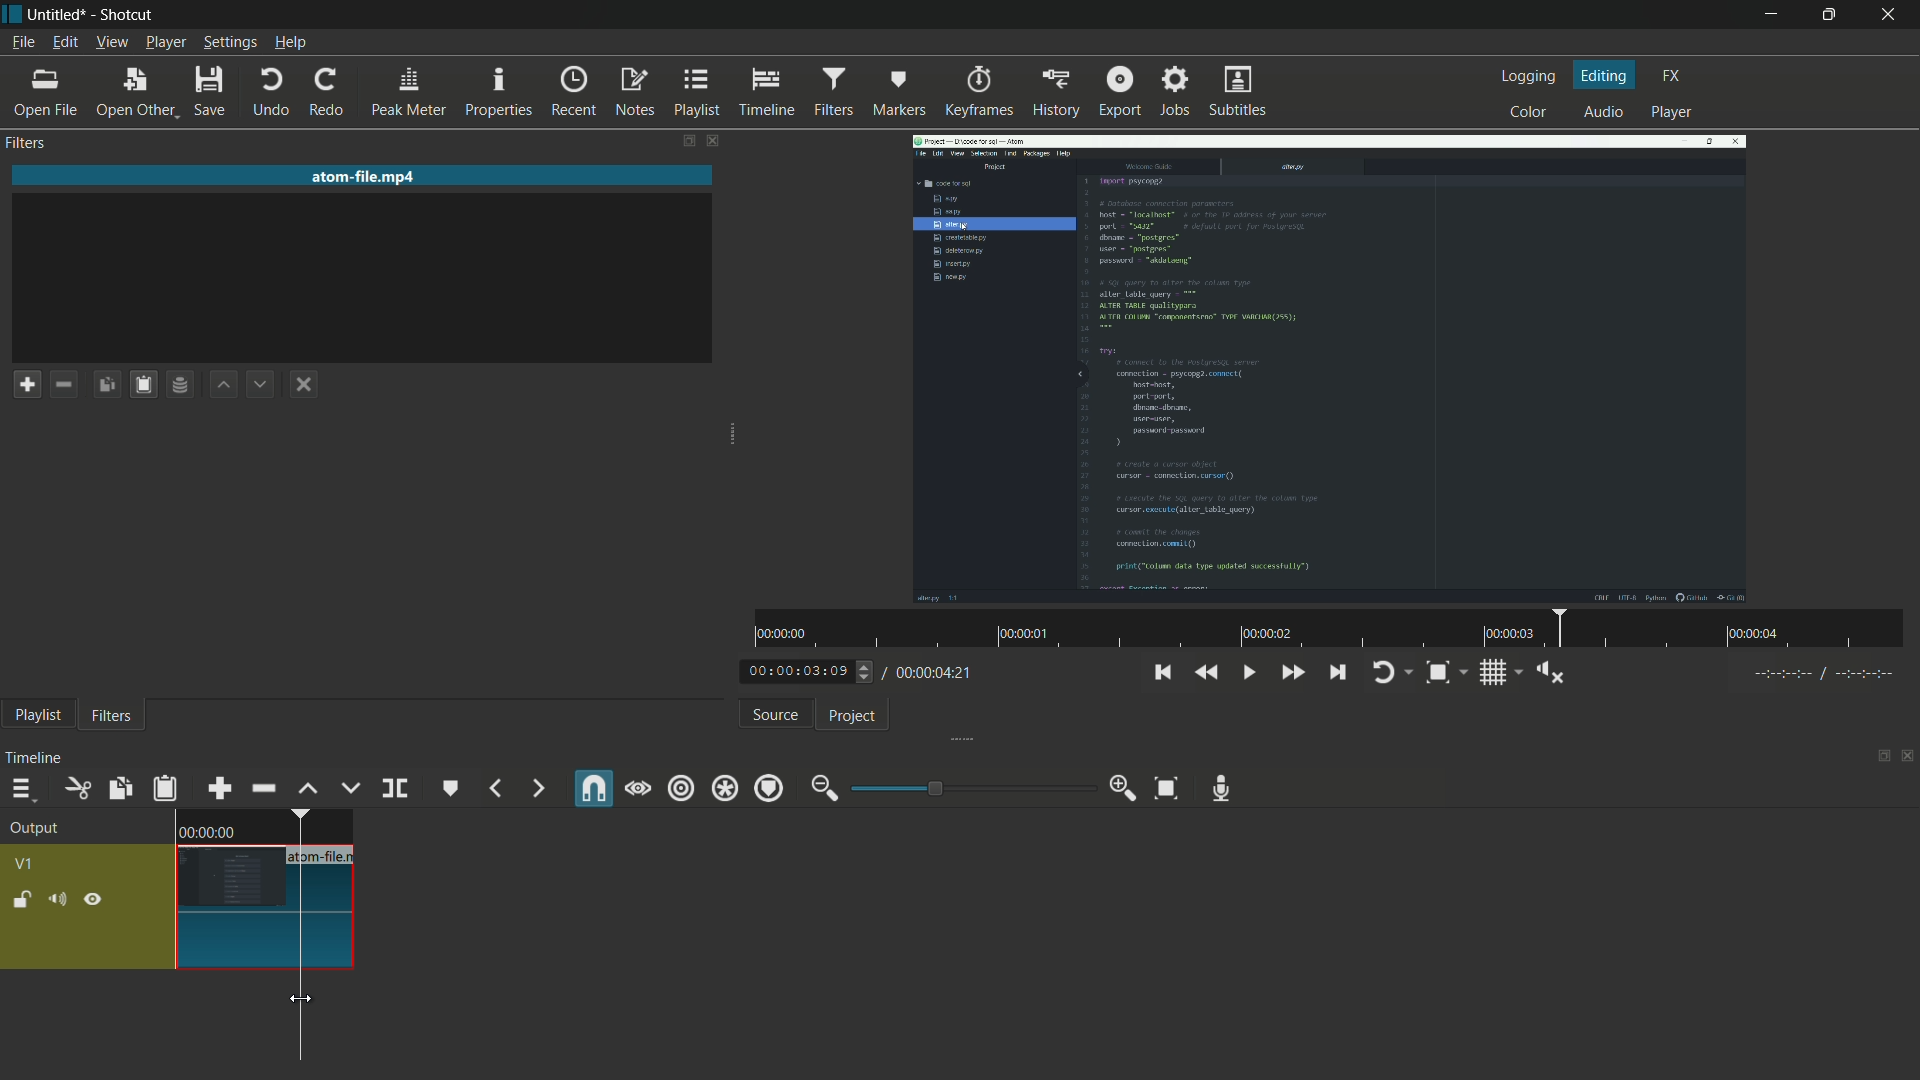 Image resolution: width=1920 pixels, height=1080 pixels. Describe the element at coordinates (637, 789) in the screenshot. I see `scrub while dragging` at that location.